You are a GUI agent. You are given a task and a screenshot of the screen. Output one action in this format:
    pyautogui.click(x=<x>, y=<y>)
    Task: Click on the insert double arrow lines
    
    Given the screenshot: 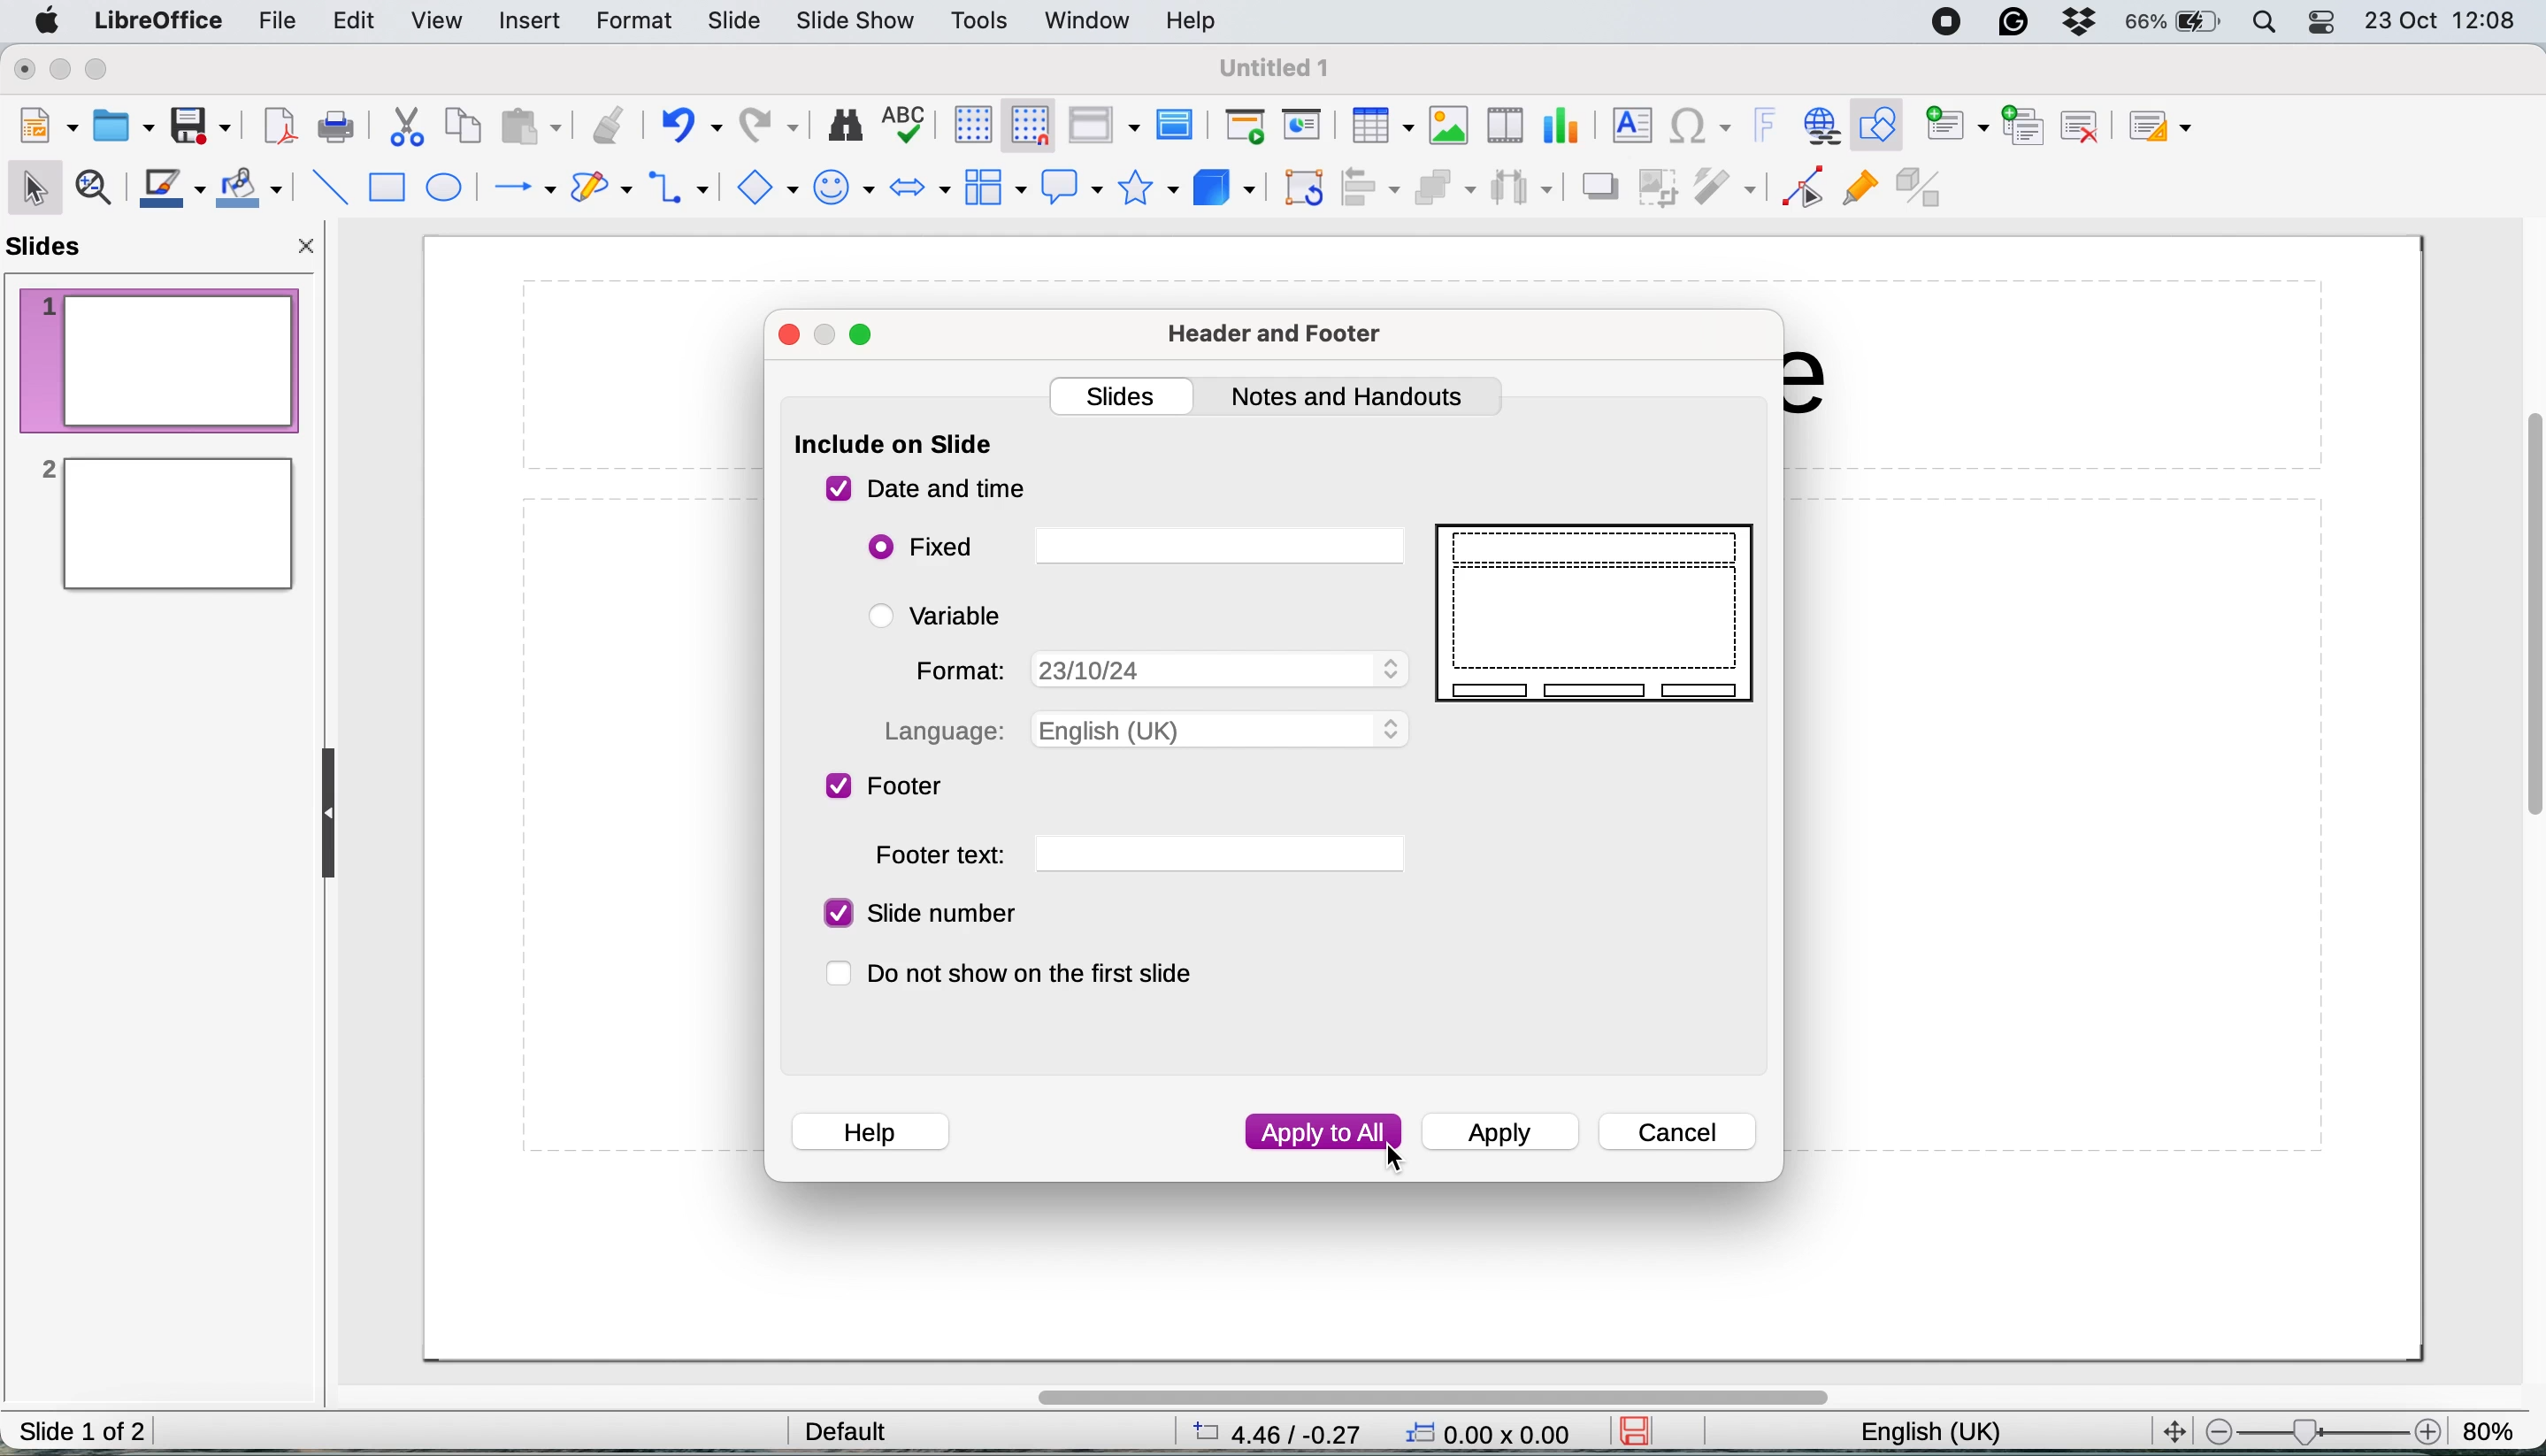 What is the action you would take?
    pyautogui.click(x=680, y=190)
    